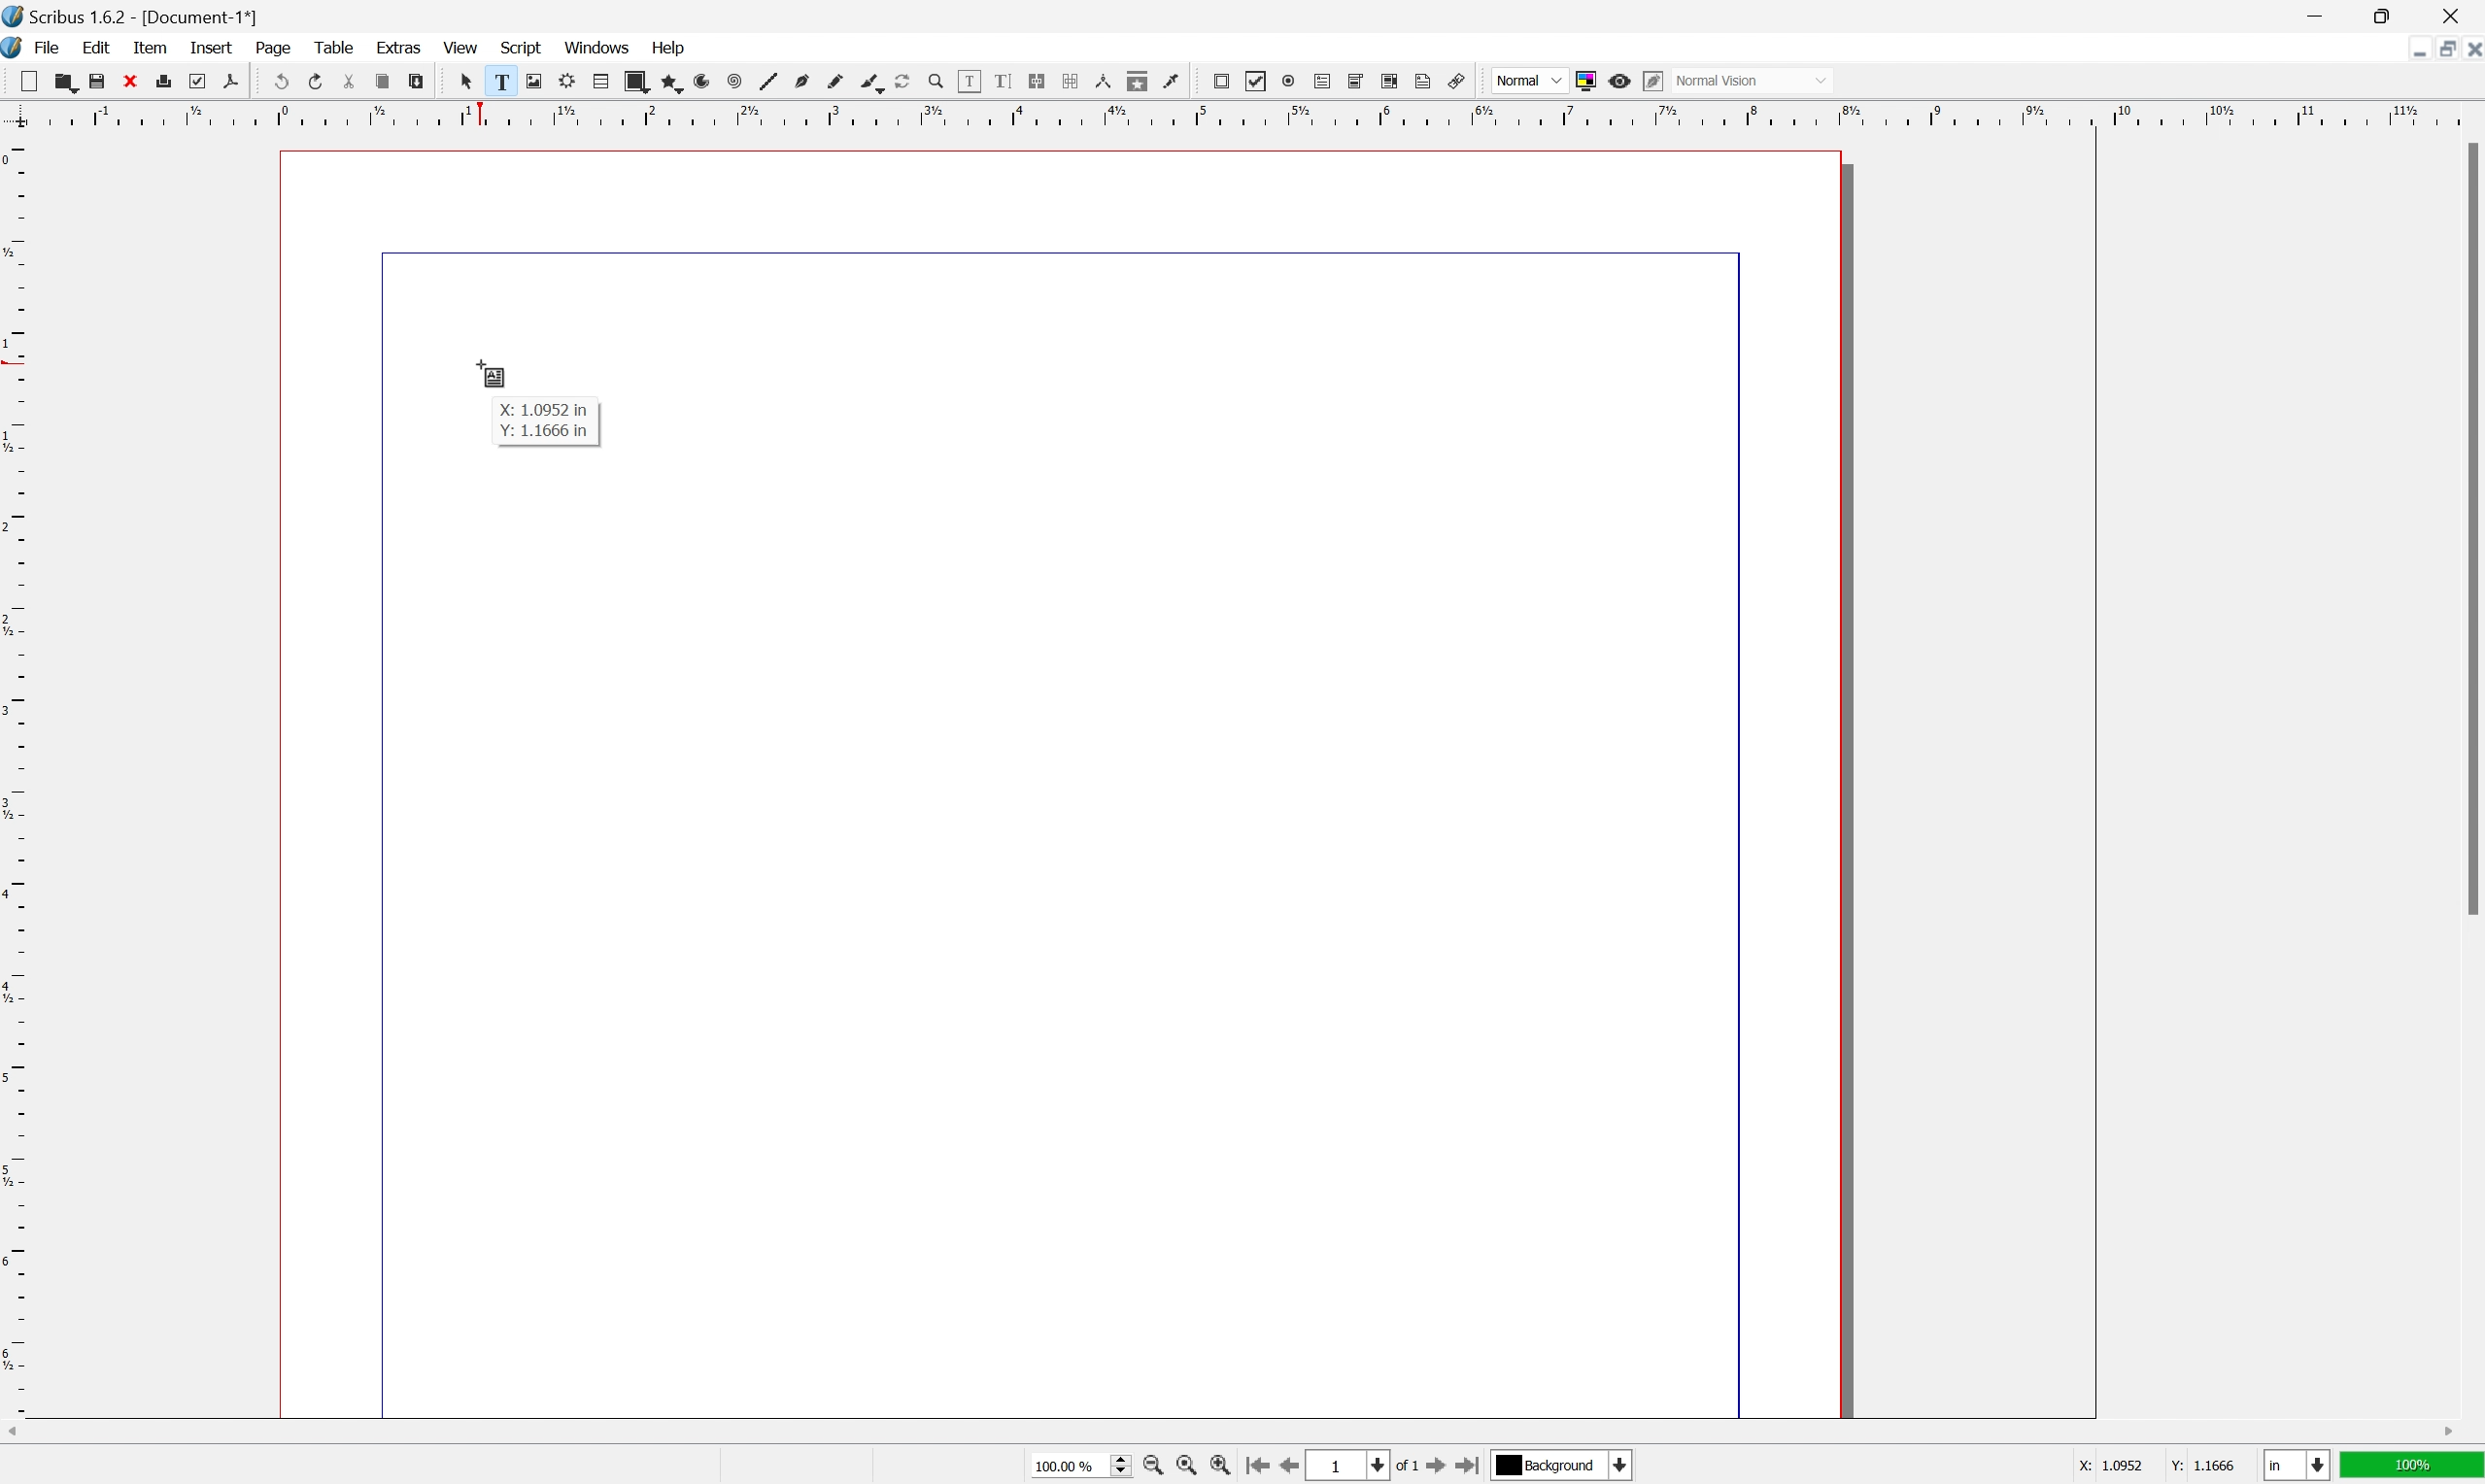 This screenshot has height=1484, width=2485. Describe the element at coordinates (1002, 80) in the screenshot. I see `edit text with story editor` at that location.